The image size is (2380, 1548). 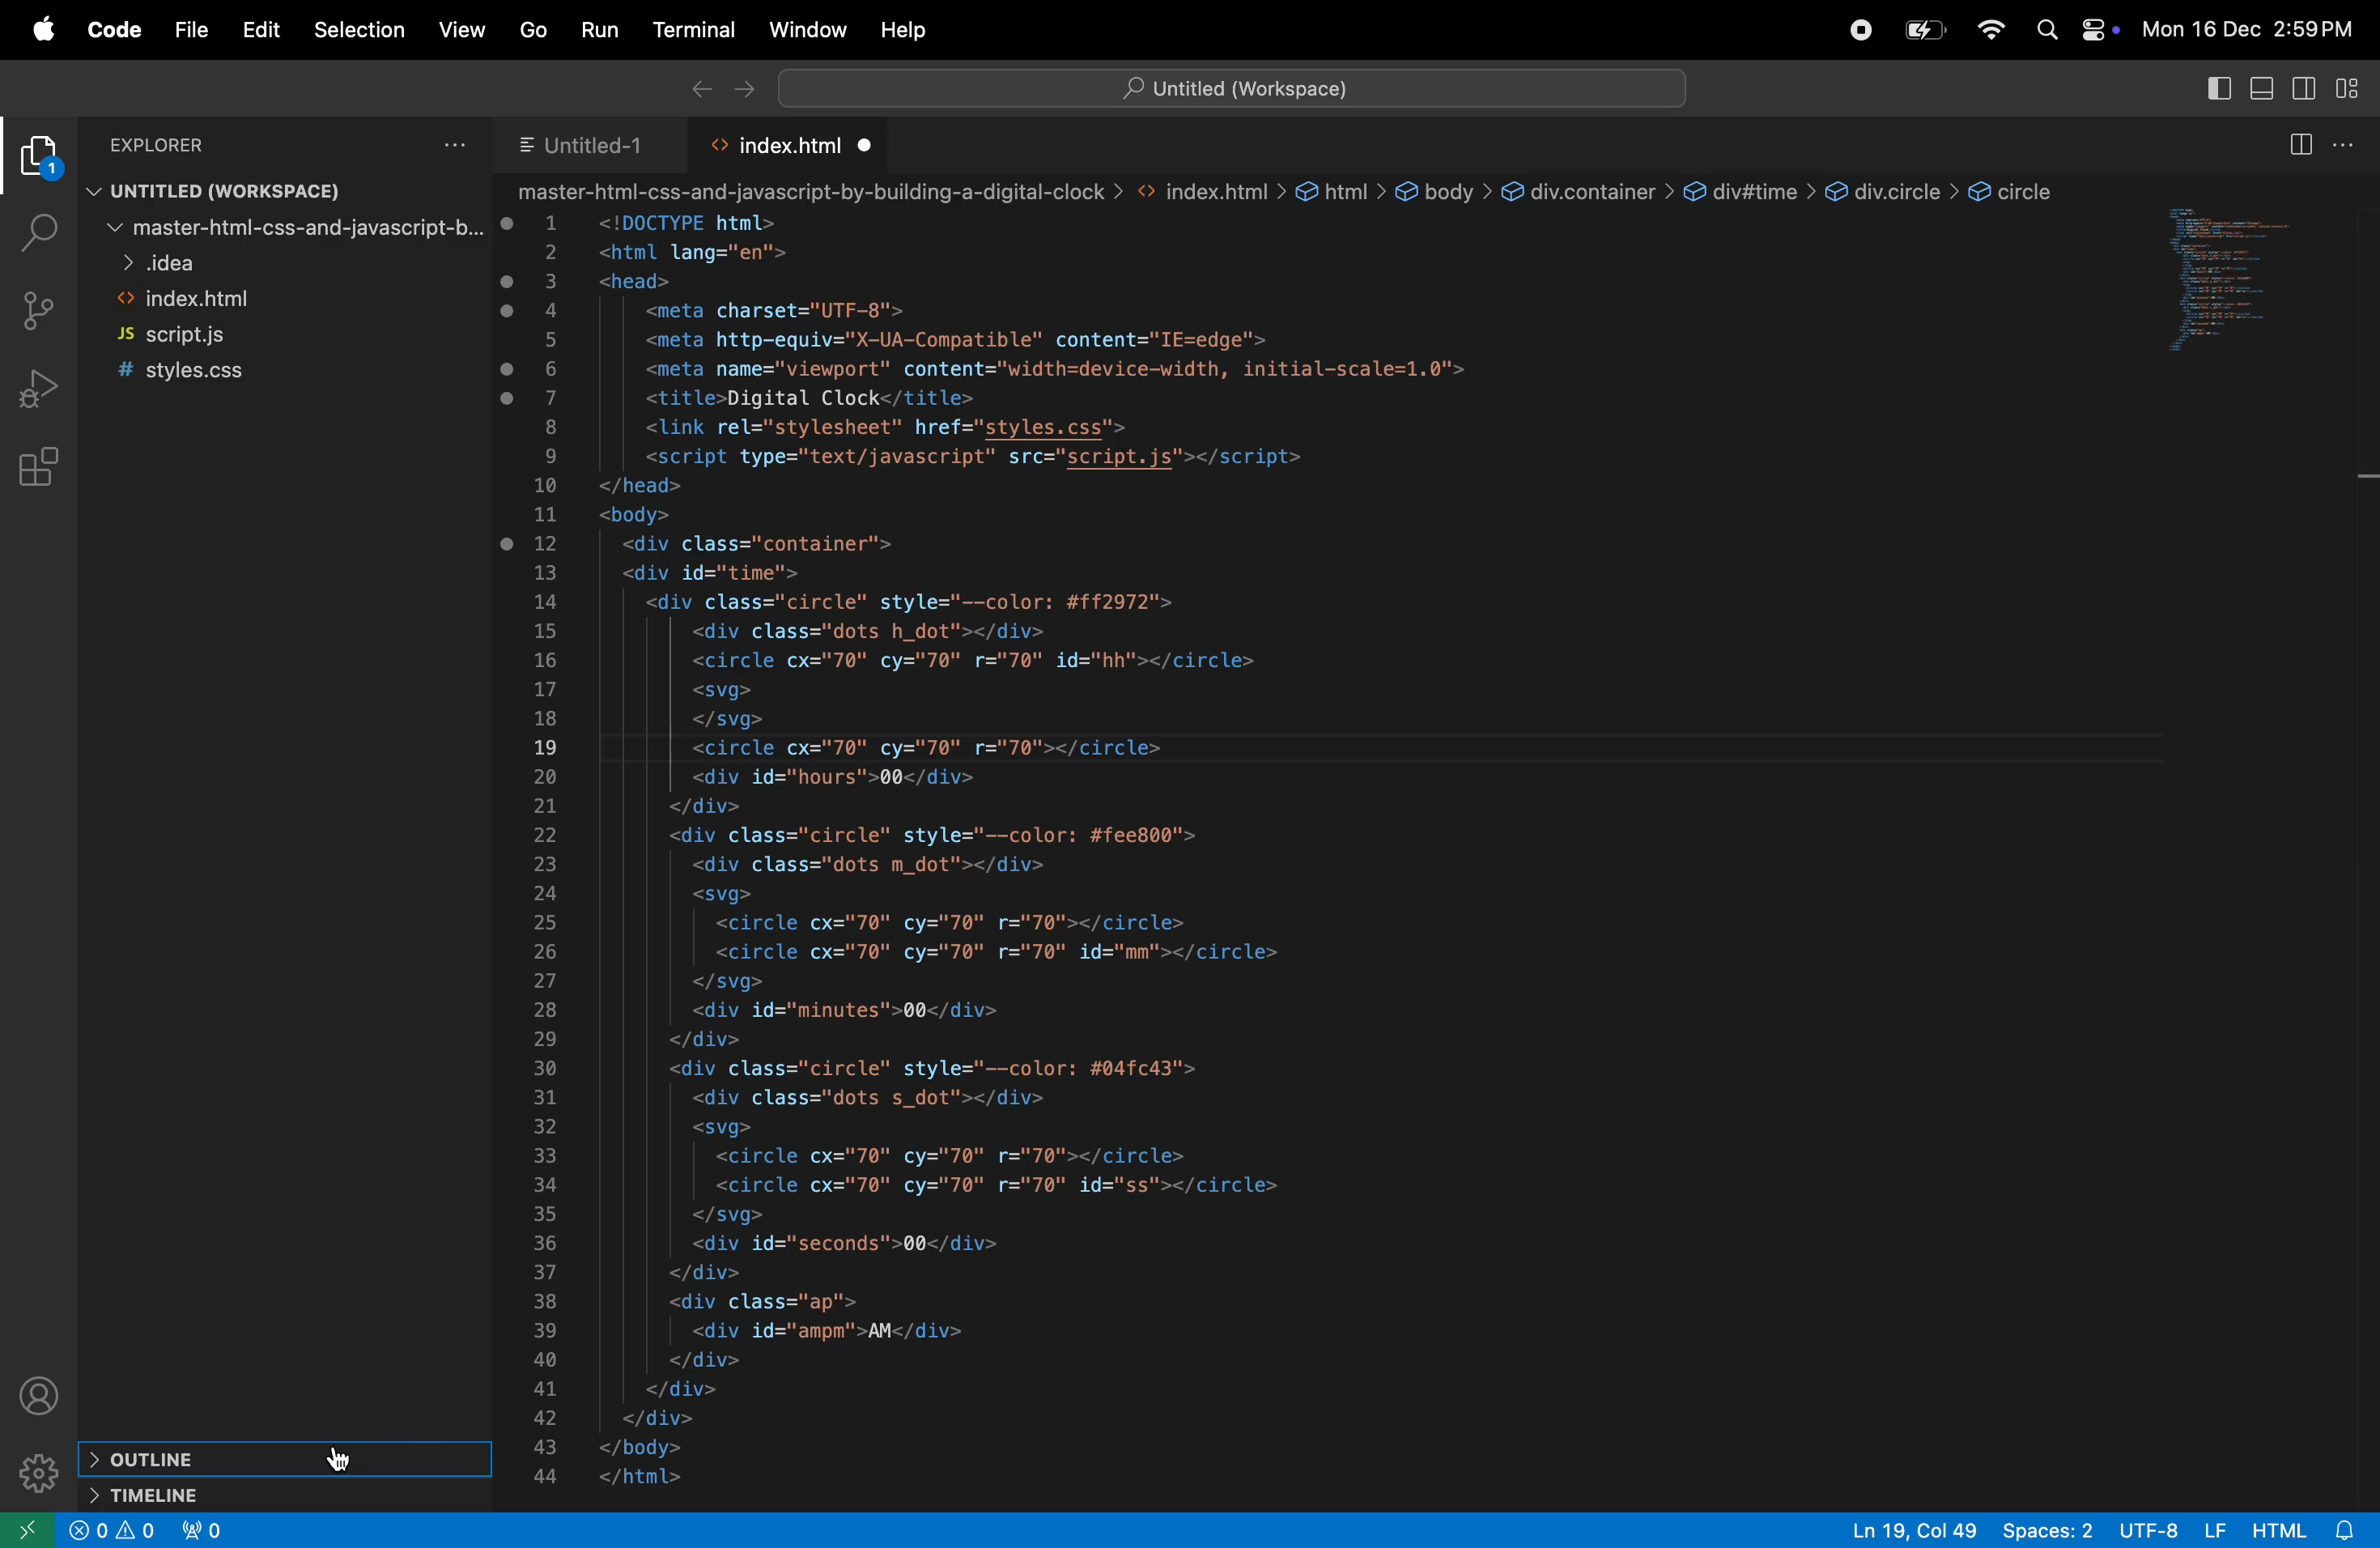 What do you see at coordinates (694, 86) in the screenshot?
I see `backward` at bounding box center [694, 86].